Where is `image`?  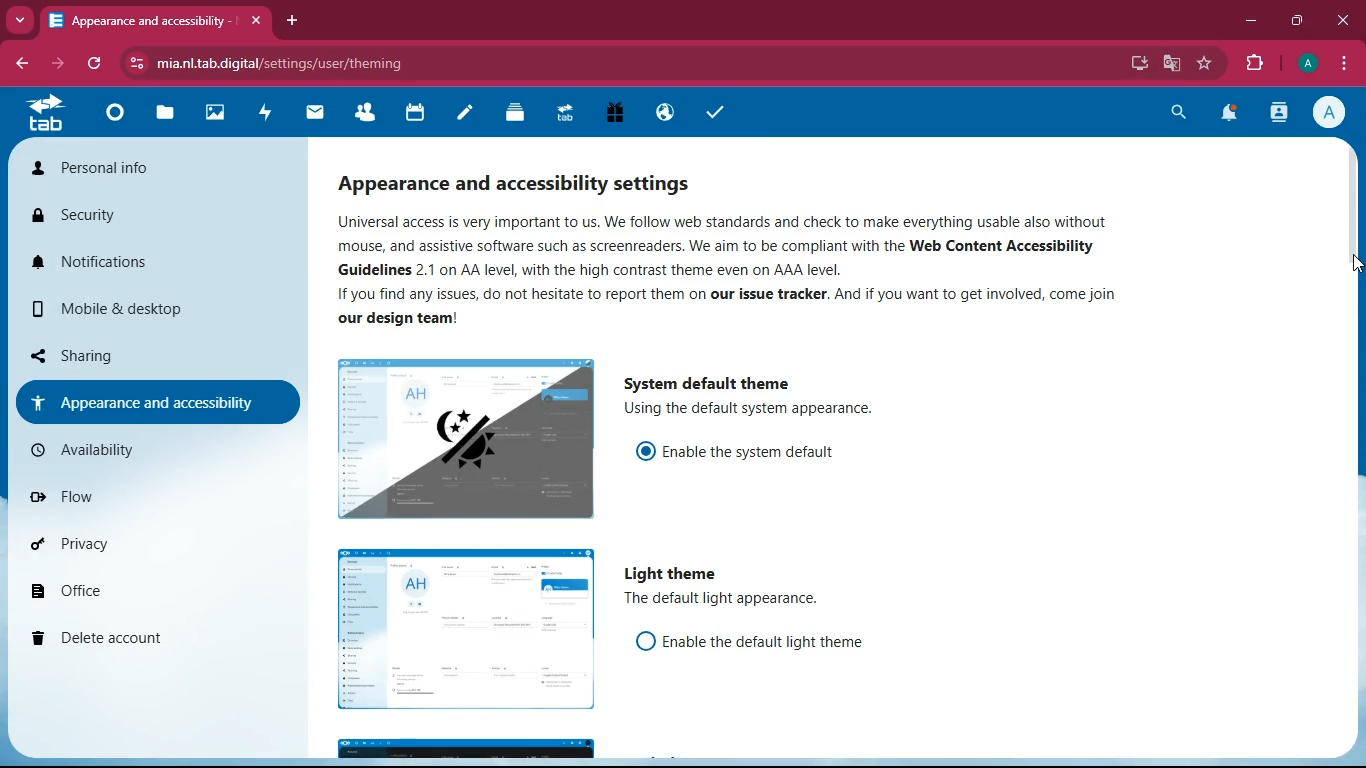 image is located at coordinates (462, 630).